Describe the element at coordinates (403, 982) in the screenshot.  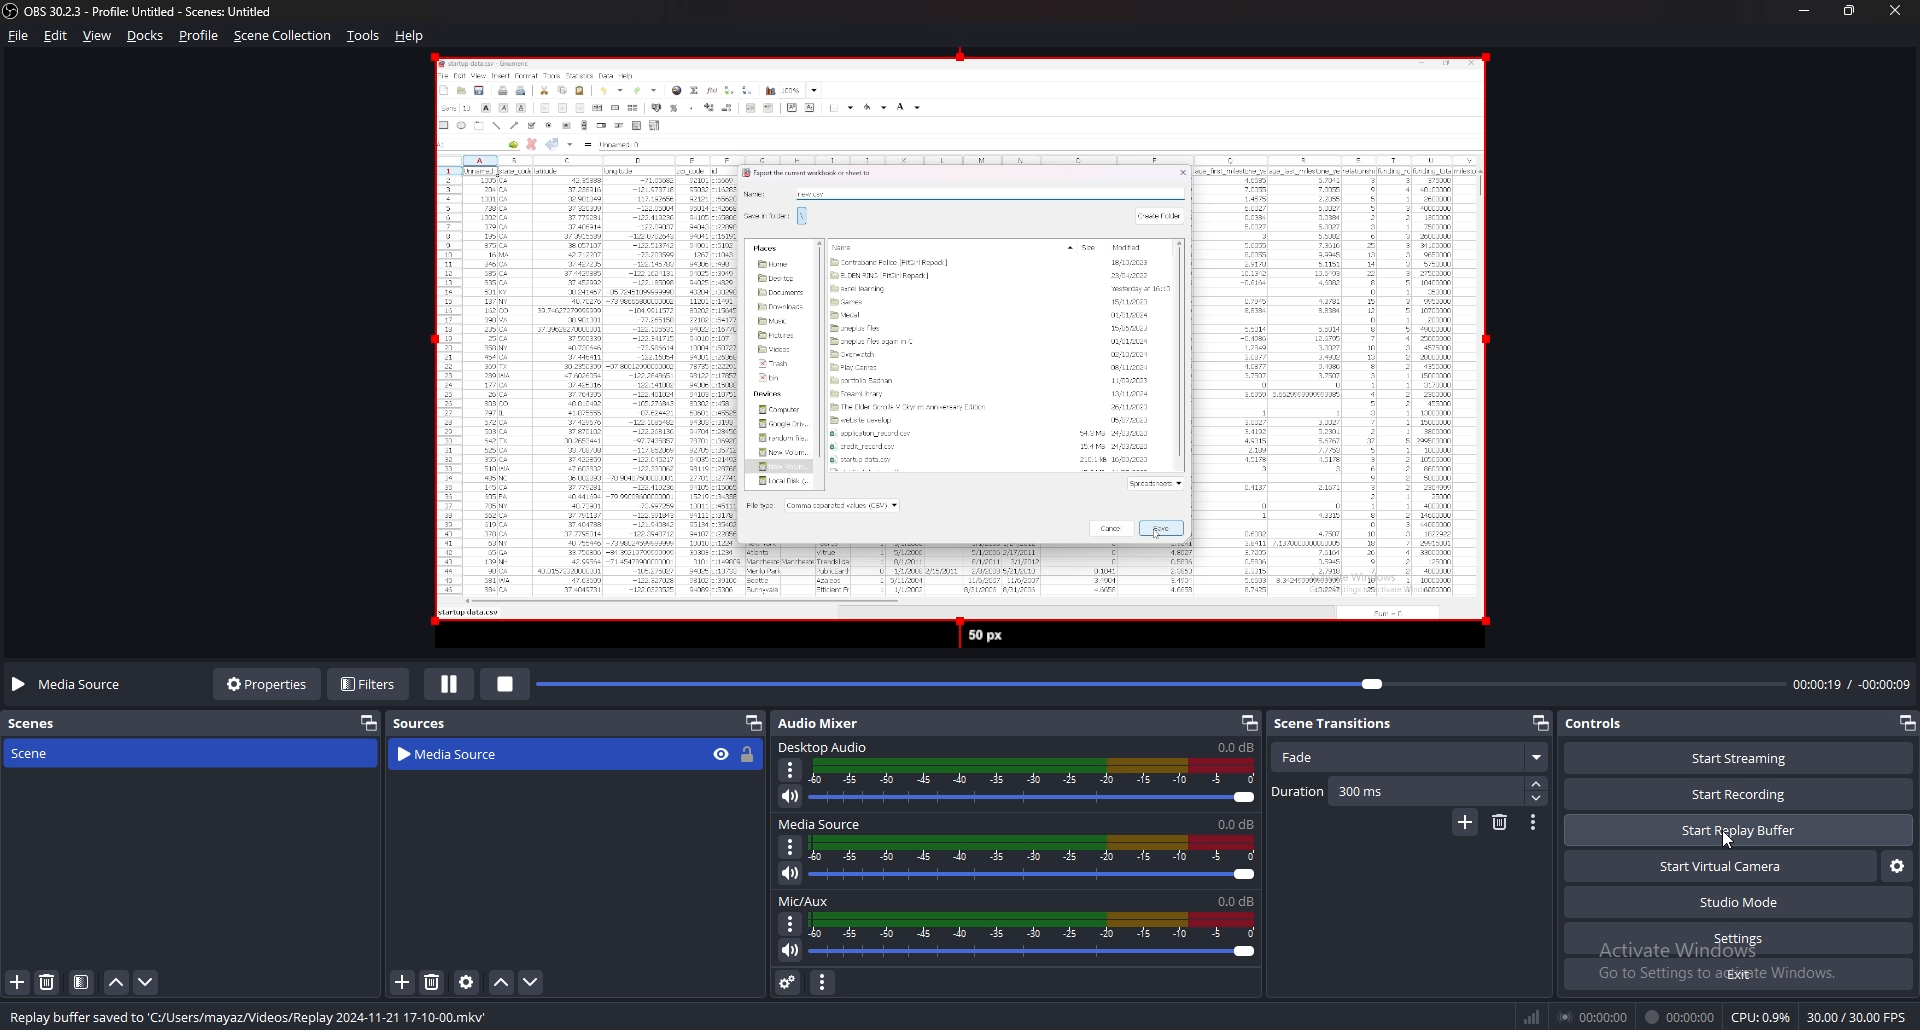
I see `add source` at that location.